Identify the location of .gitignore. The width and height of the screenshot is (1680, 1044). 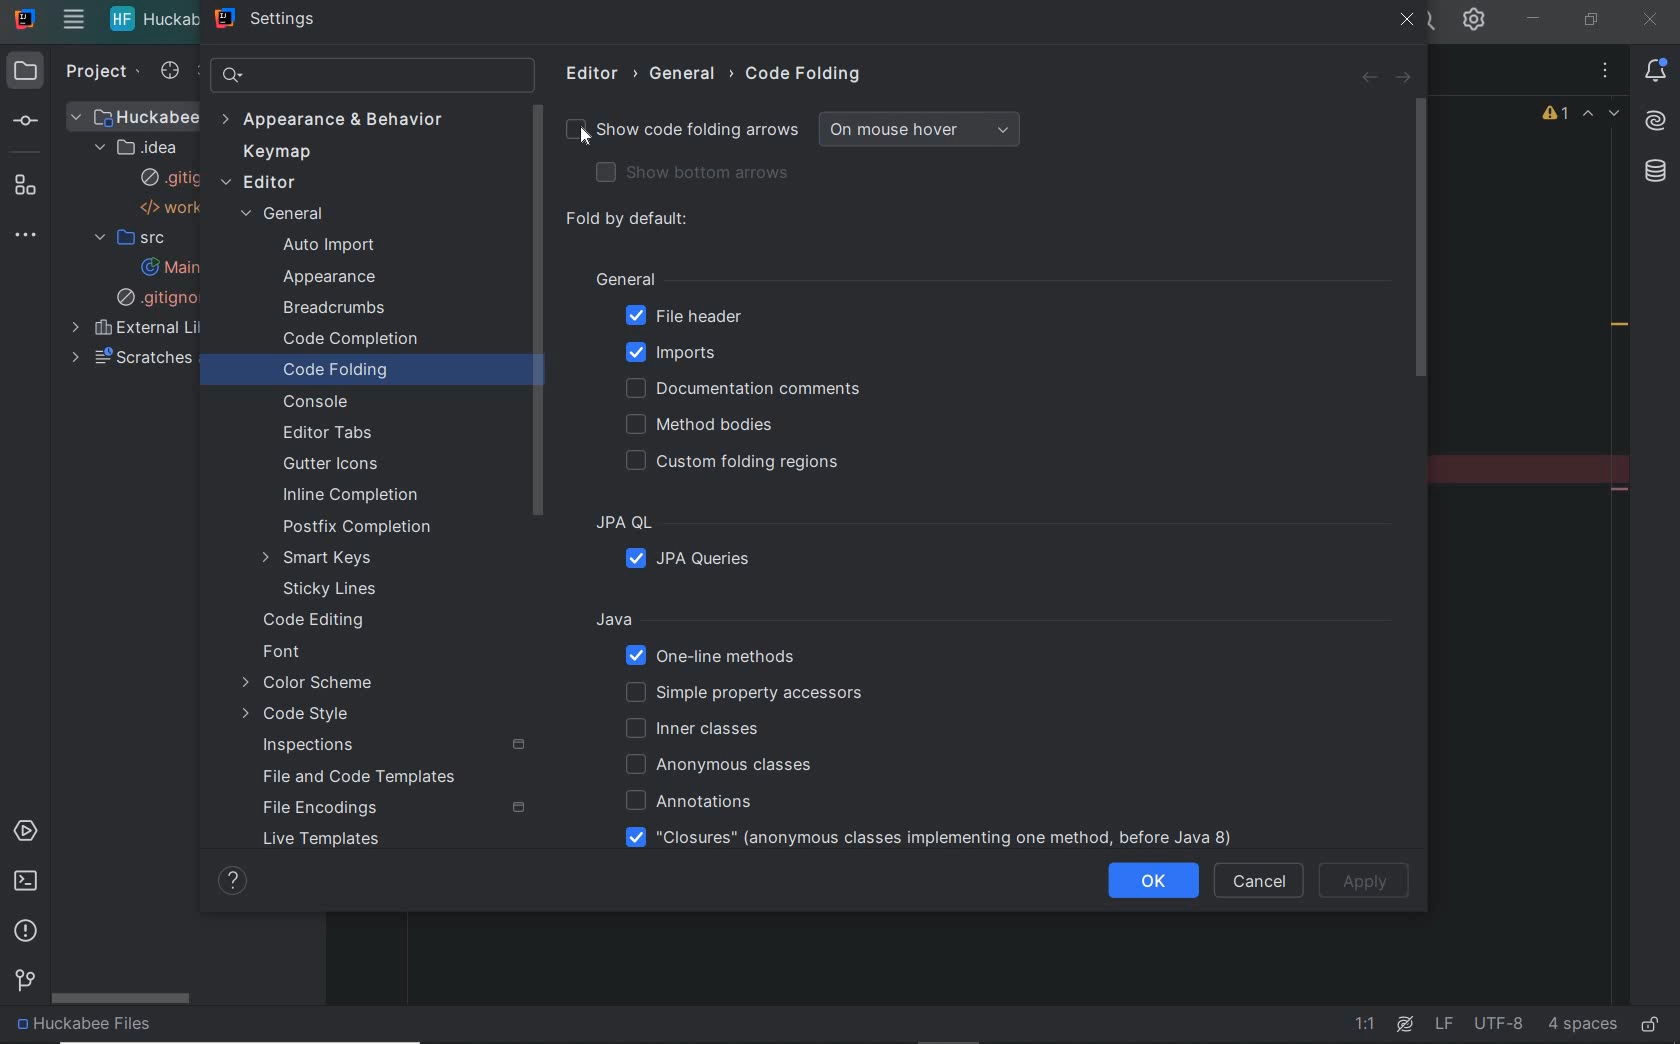
(169, 298).